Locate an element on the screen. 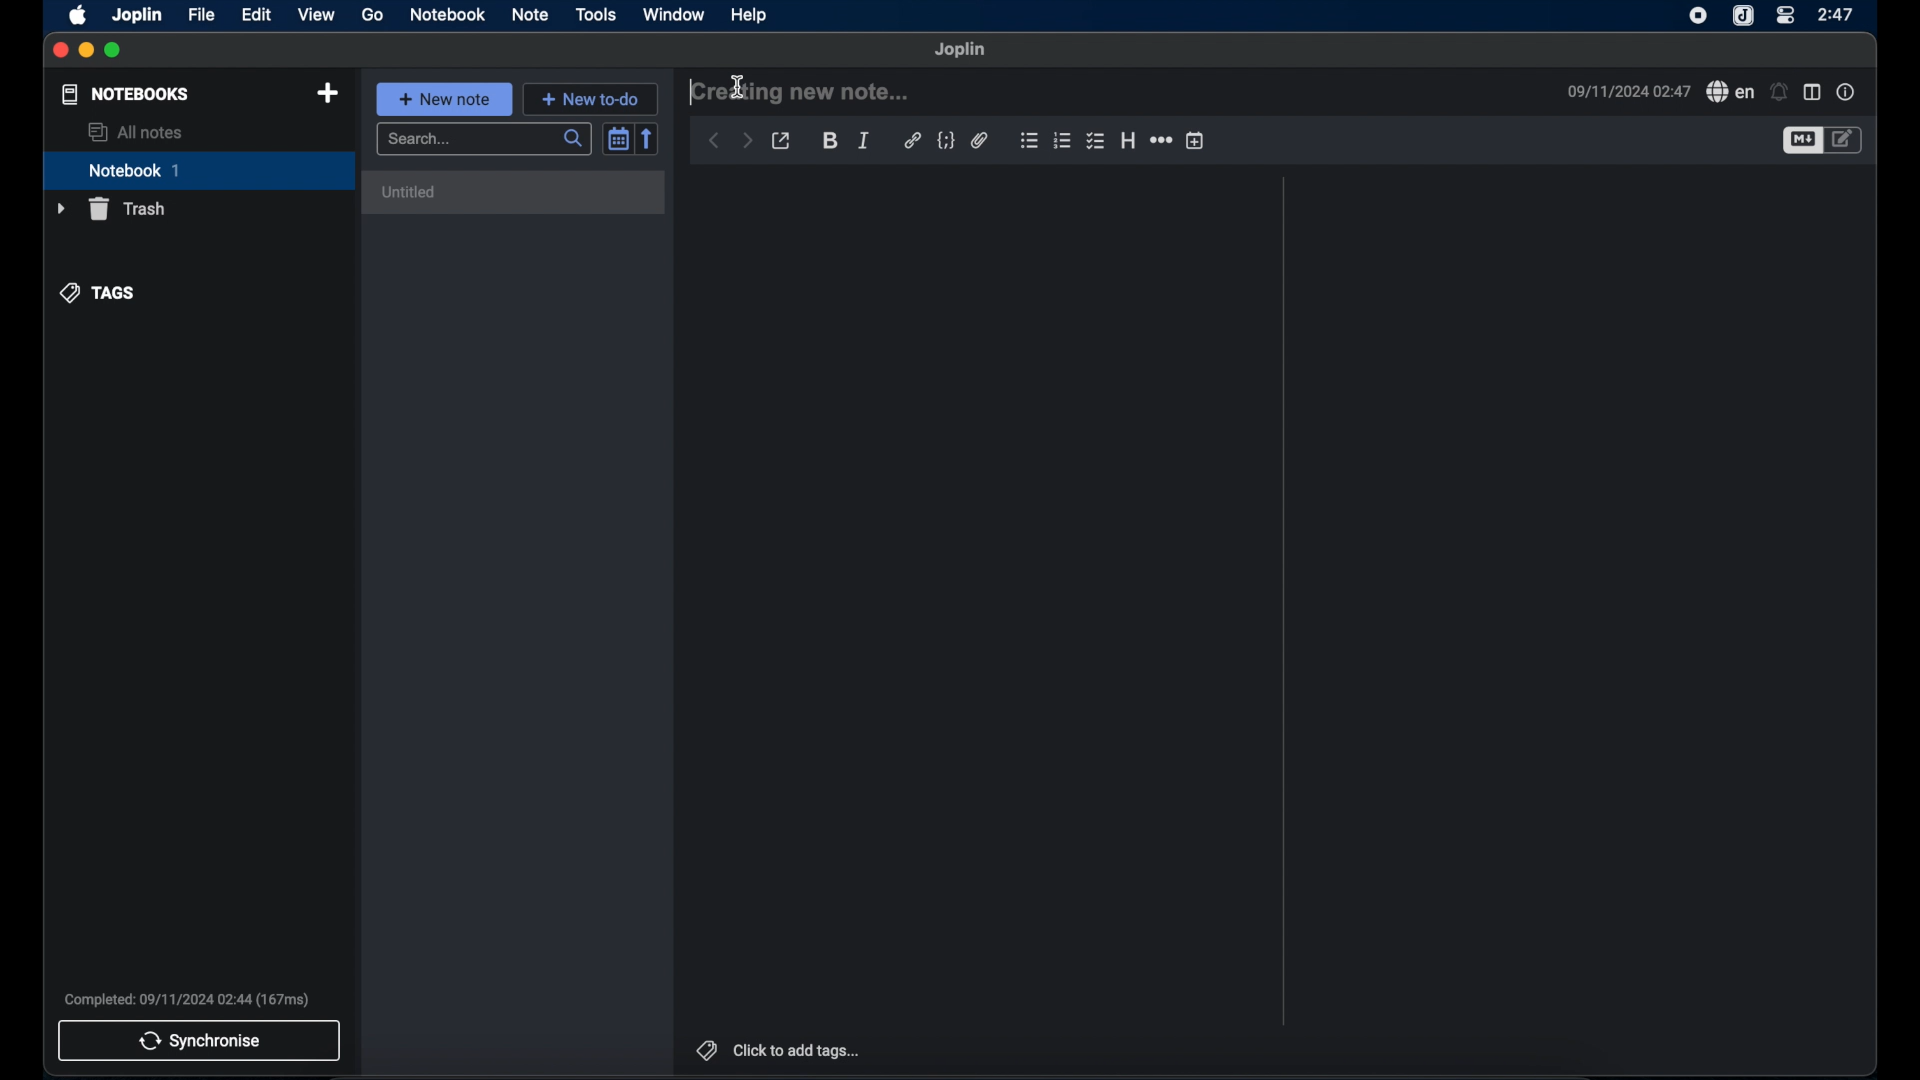 Image resolution: width=1920 pixels, height=1080 pixels. set alarm is located at coordinates (1778, 92).